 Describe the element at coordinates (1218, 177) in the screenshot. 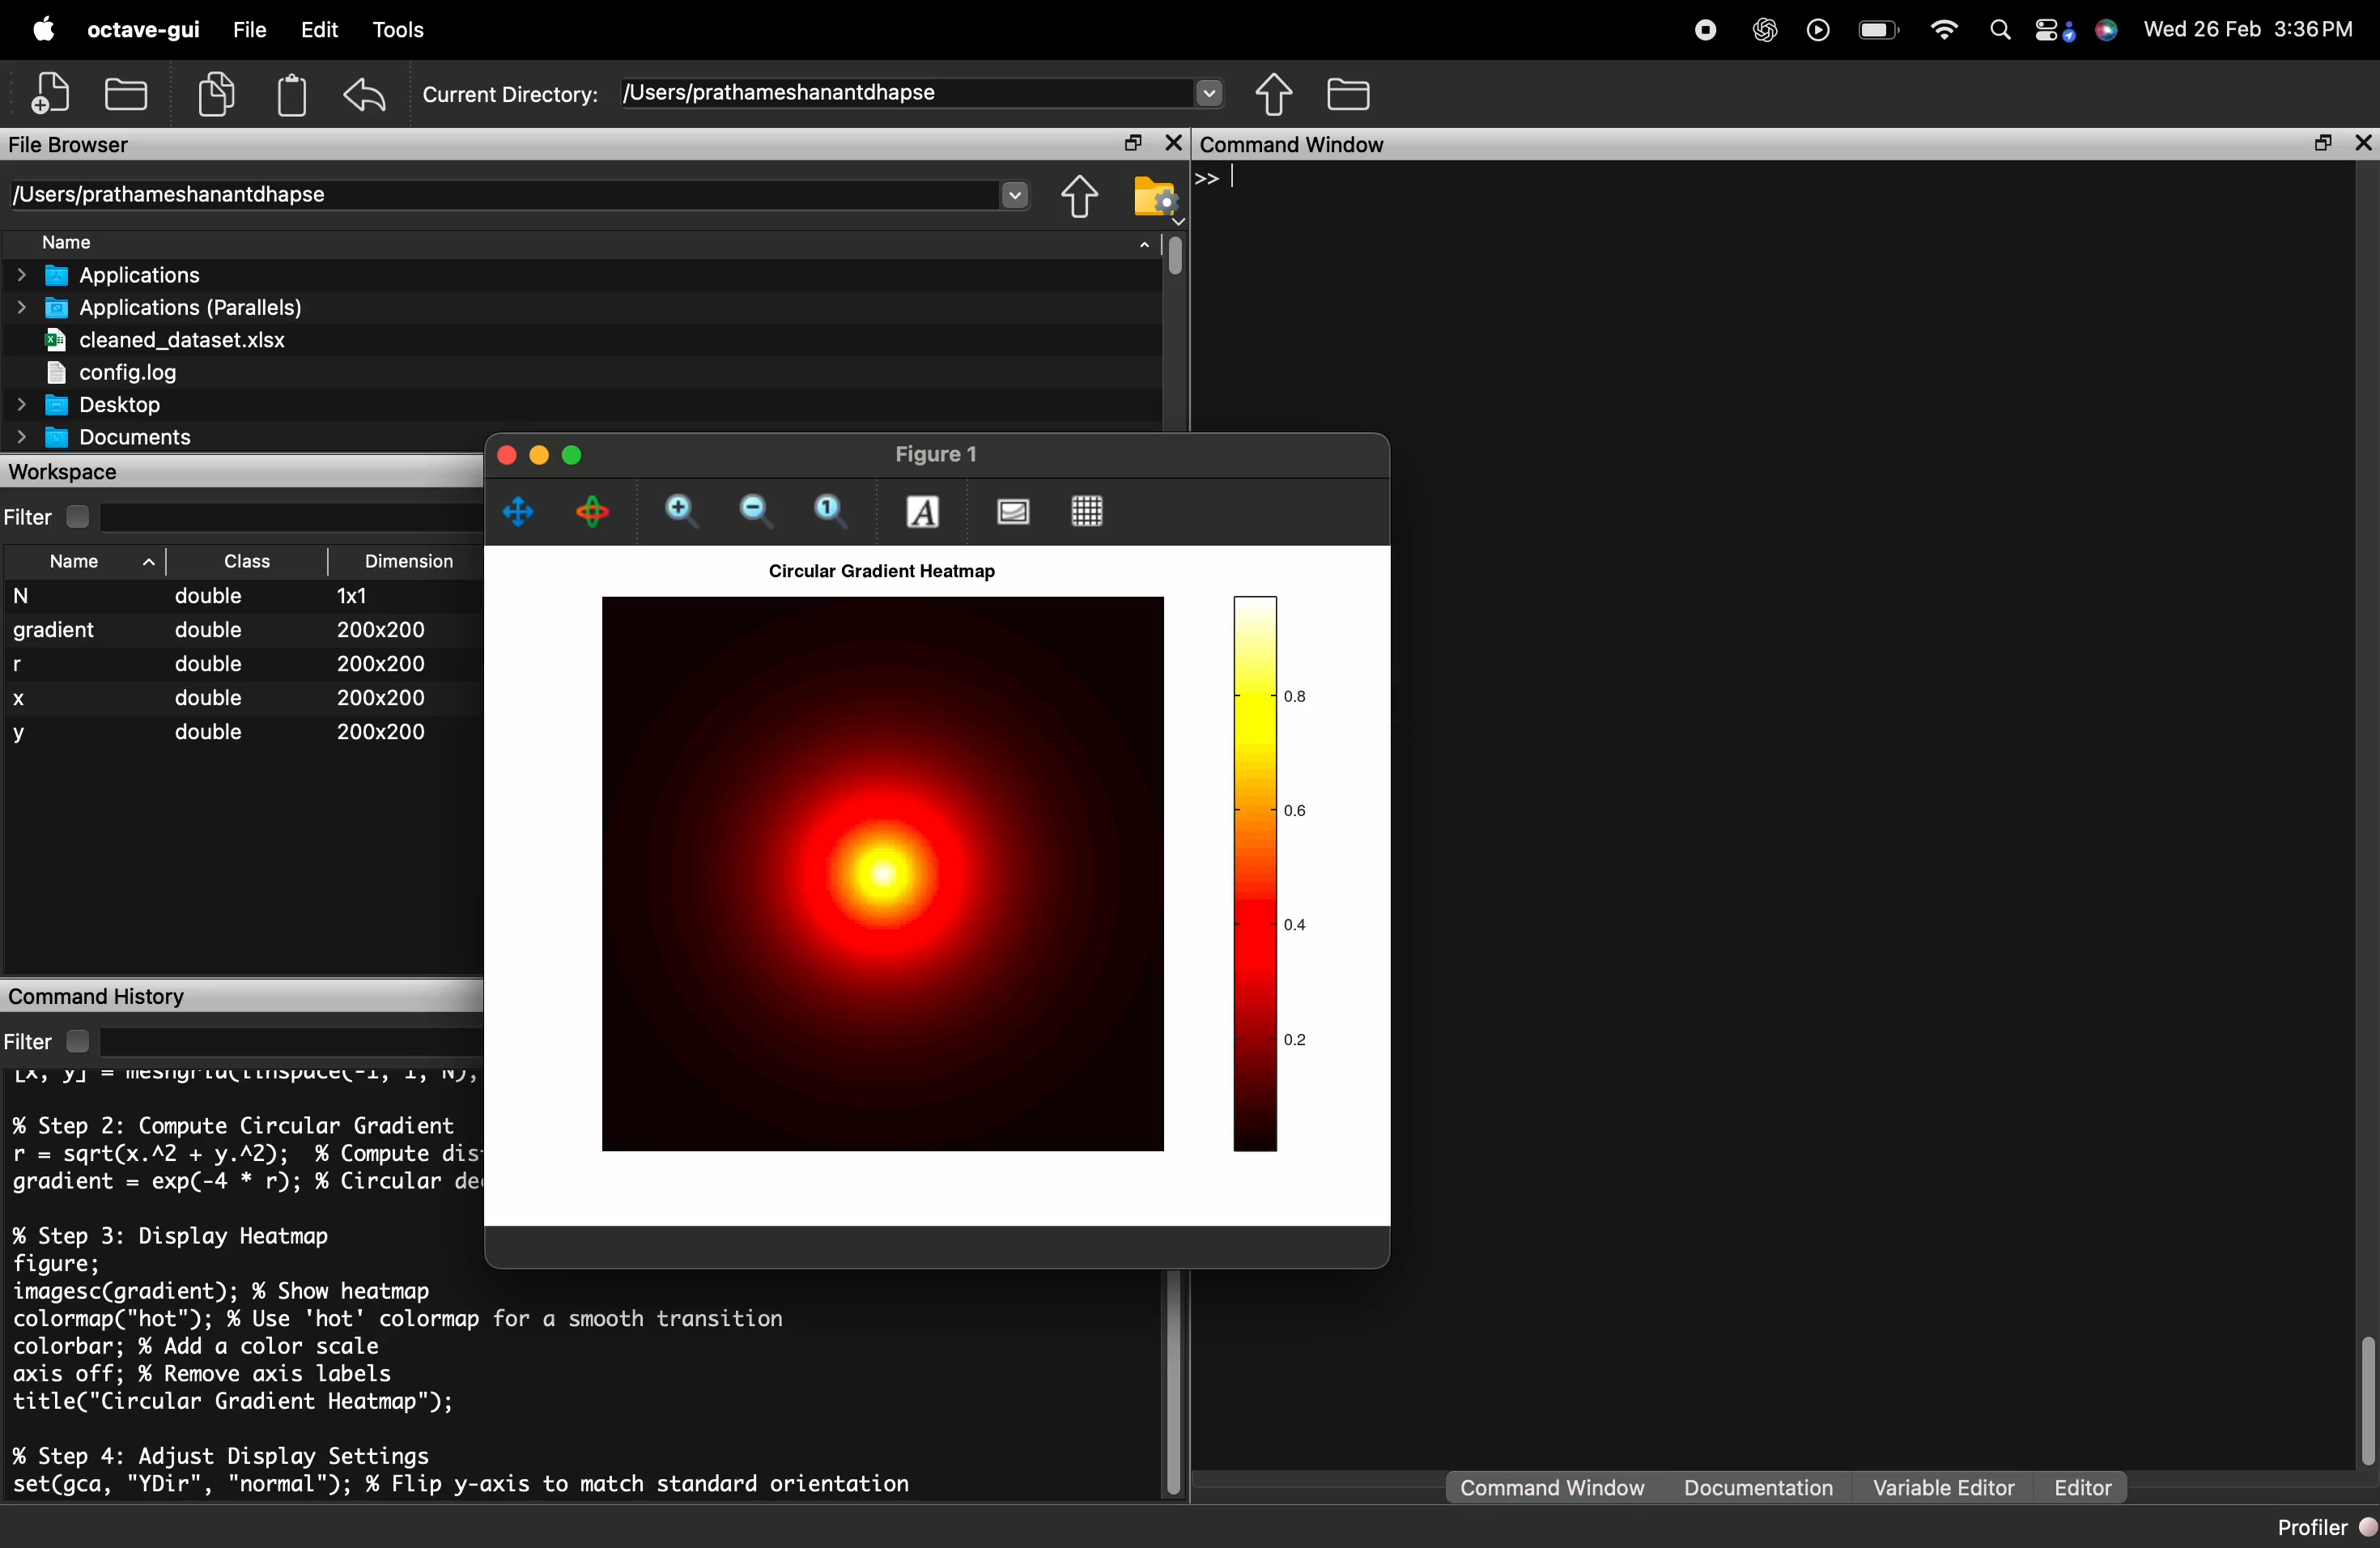

I see `>>` at that location.